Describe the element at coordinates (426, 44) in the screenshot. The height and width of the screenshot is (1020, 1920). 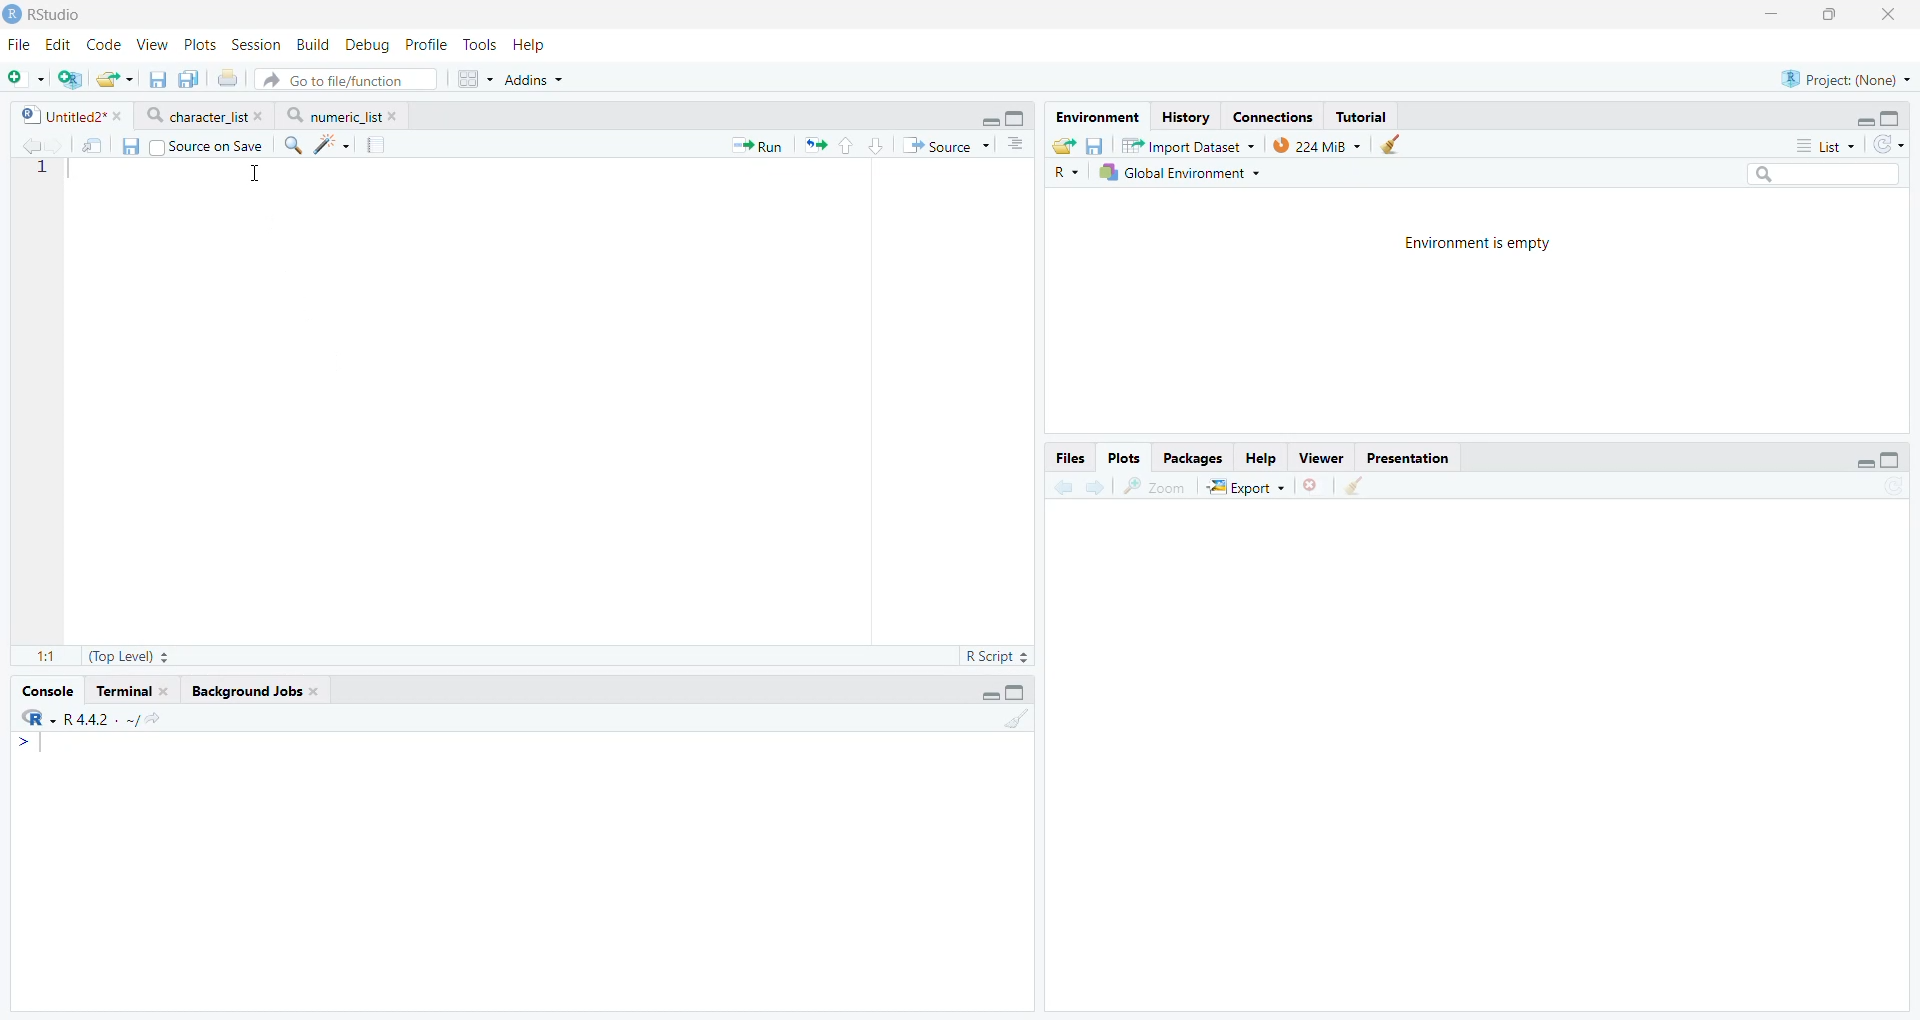
I see `Profile` at that location.